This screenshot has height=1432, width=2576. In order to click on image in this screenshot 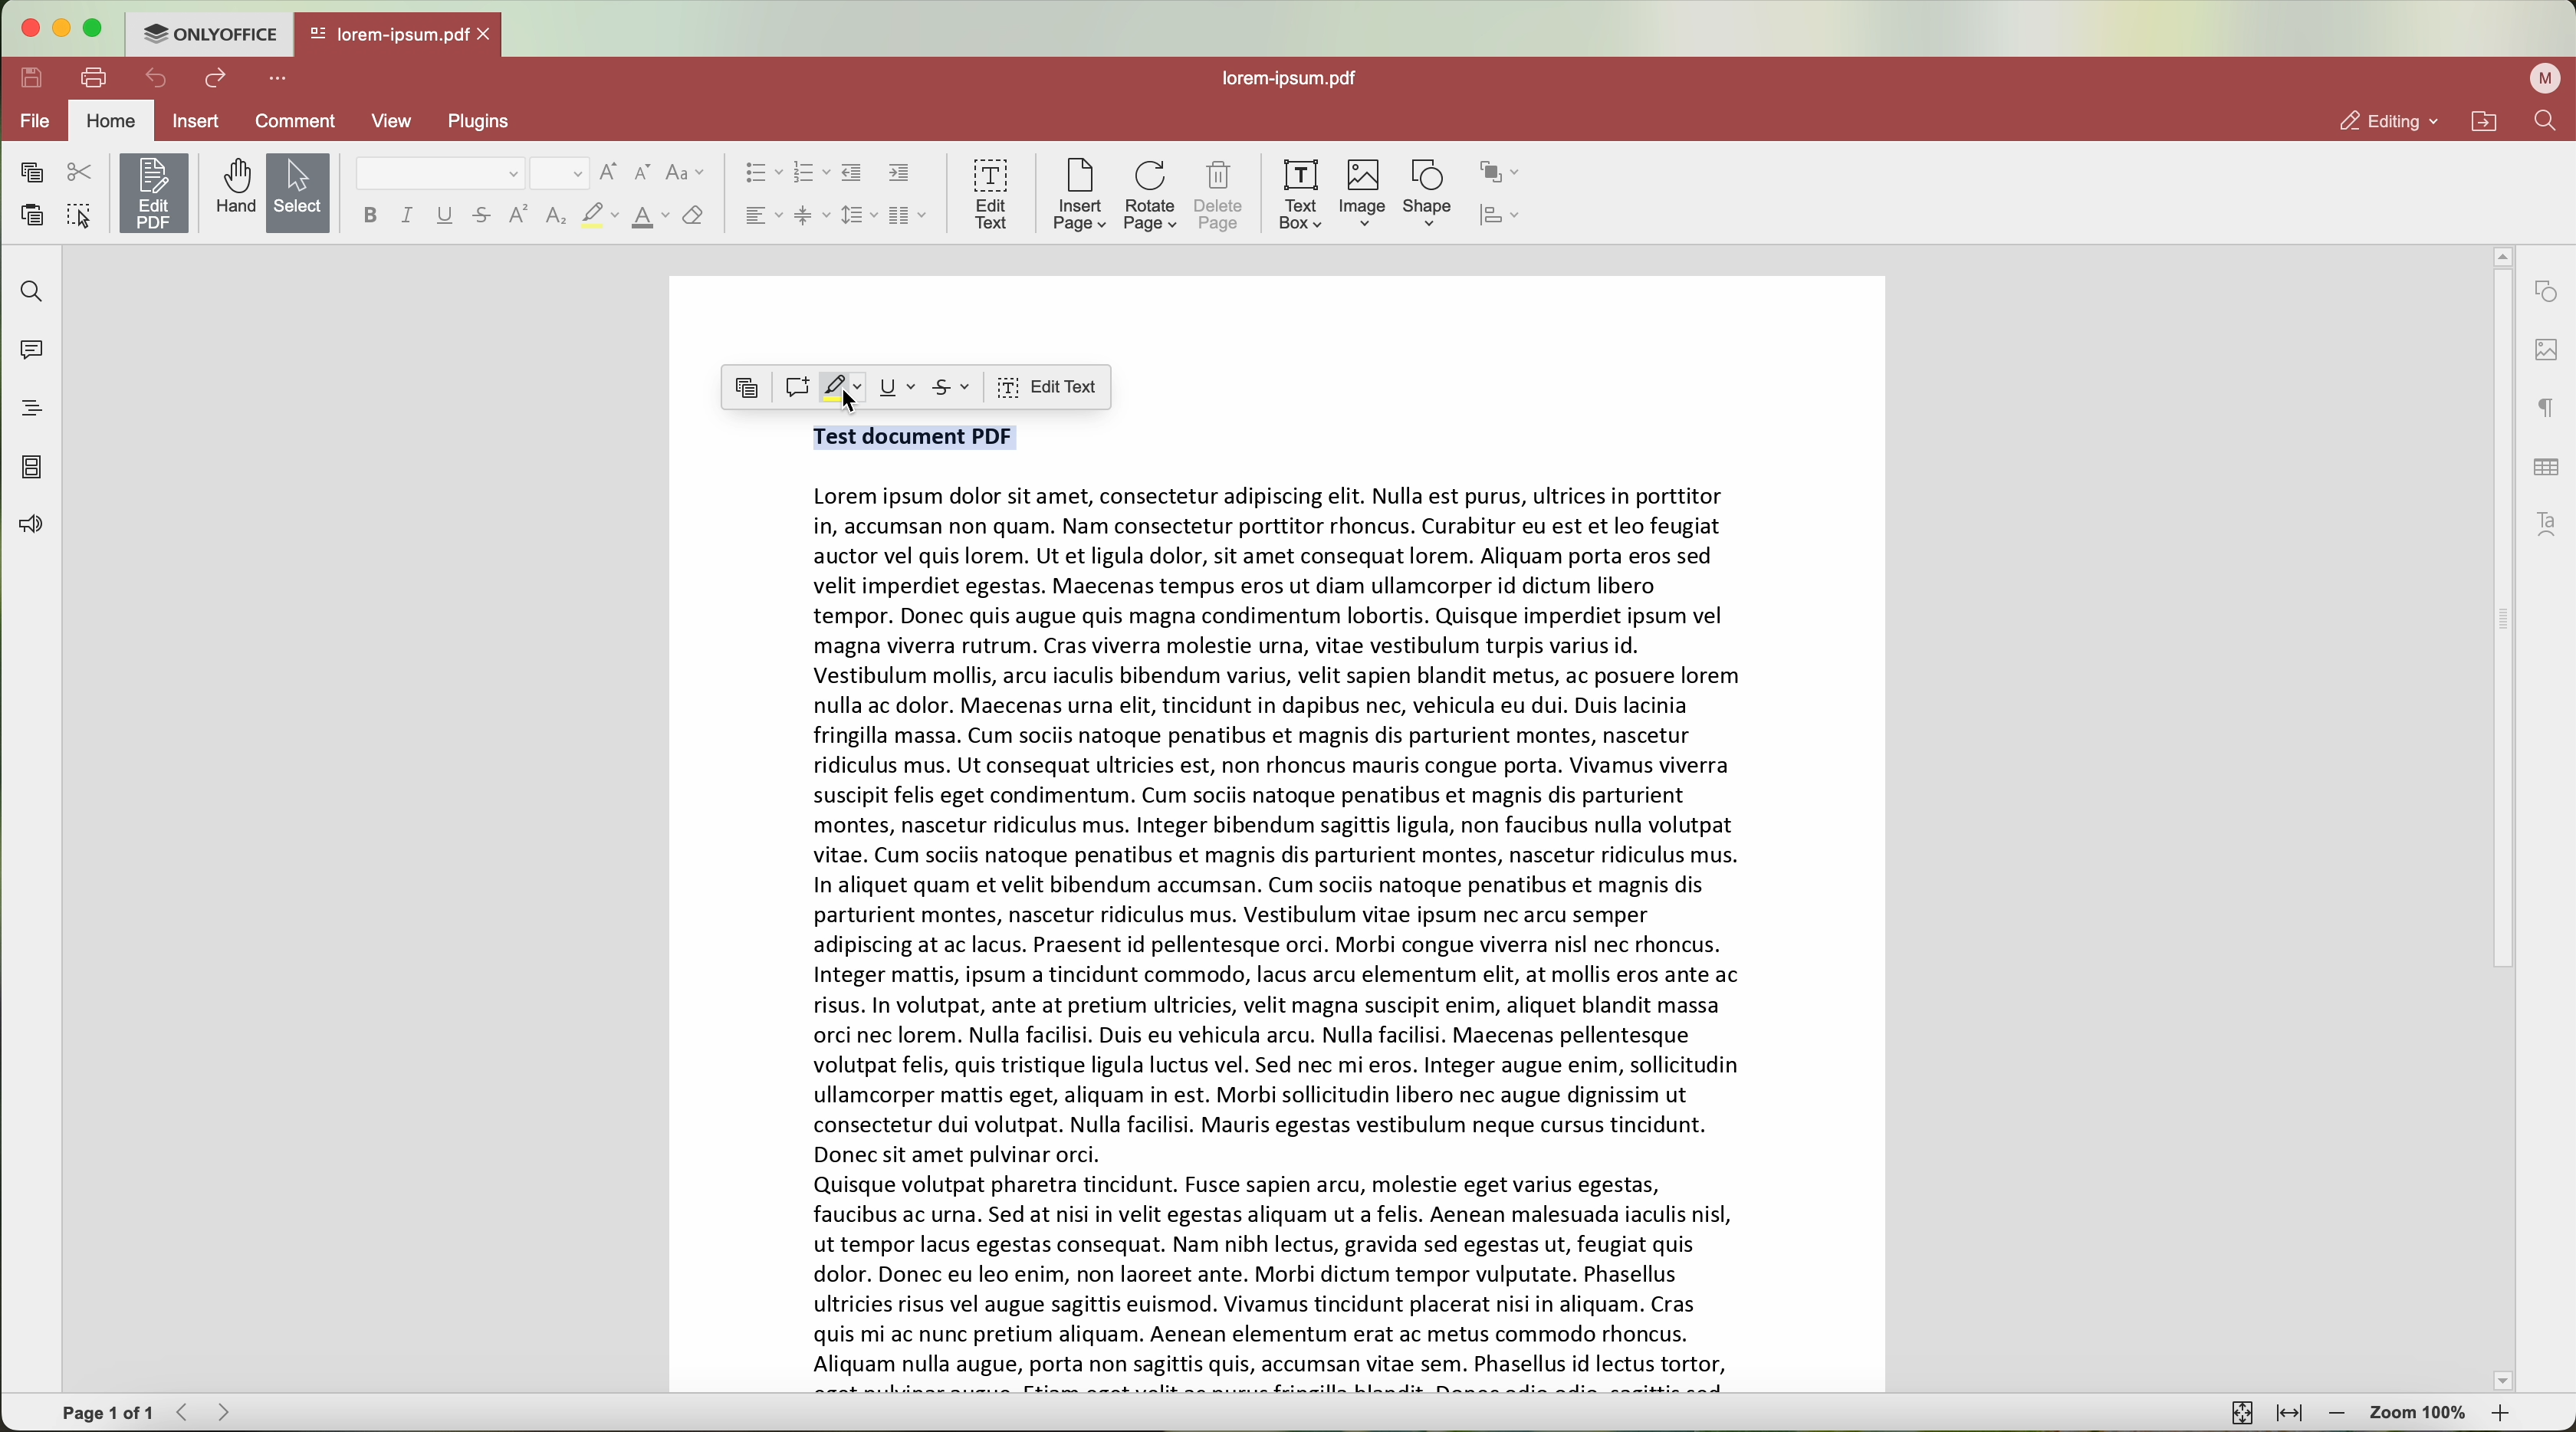, I will do `click(1360, 198)`.